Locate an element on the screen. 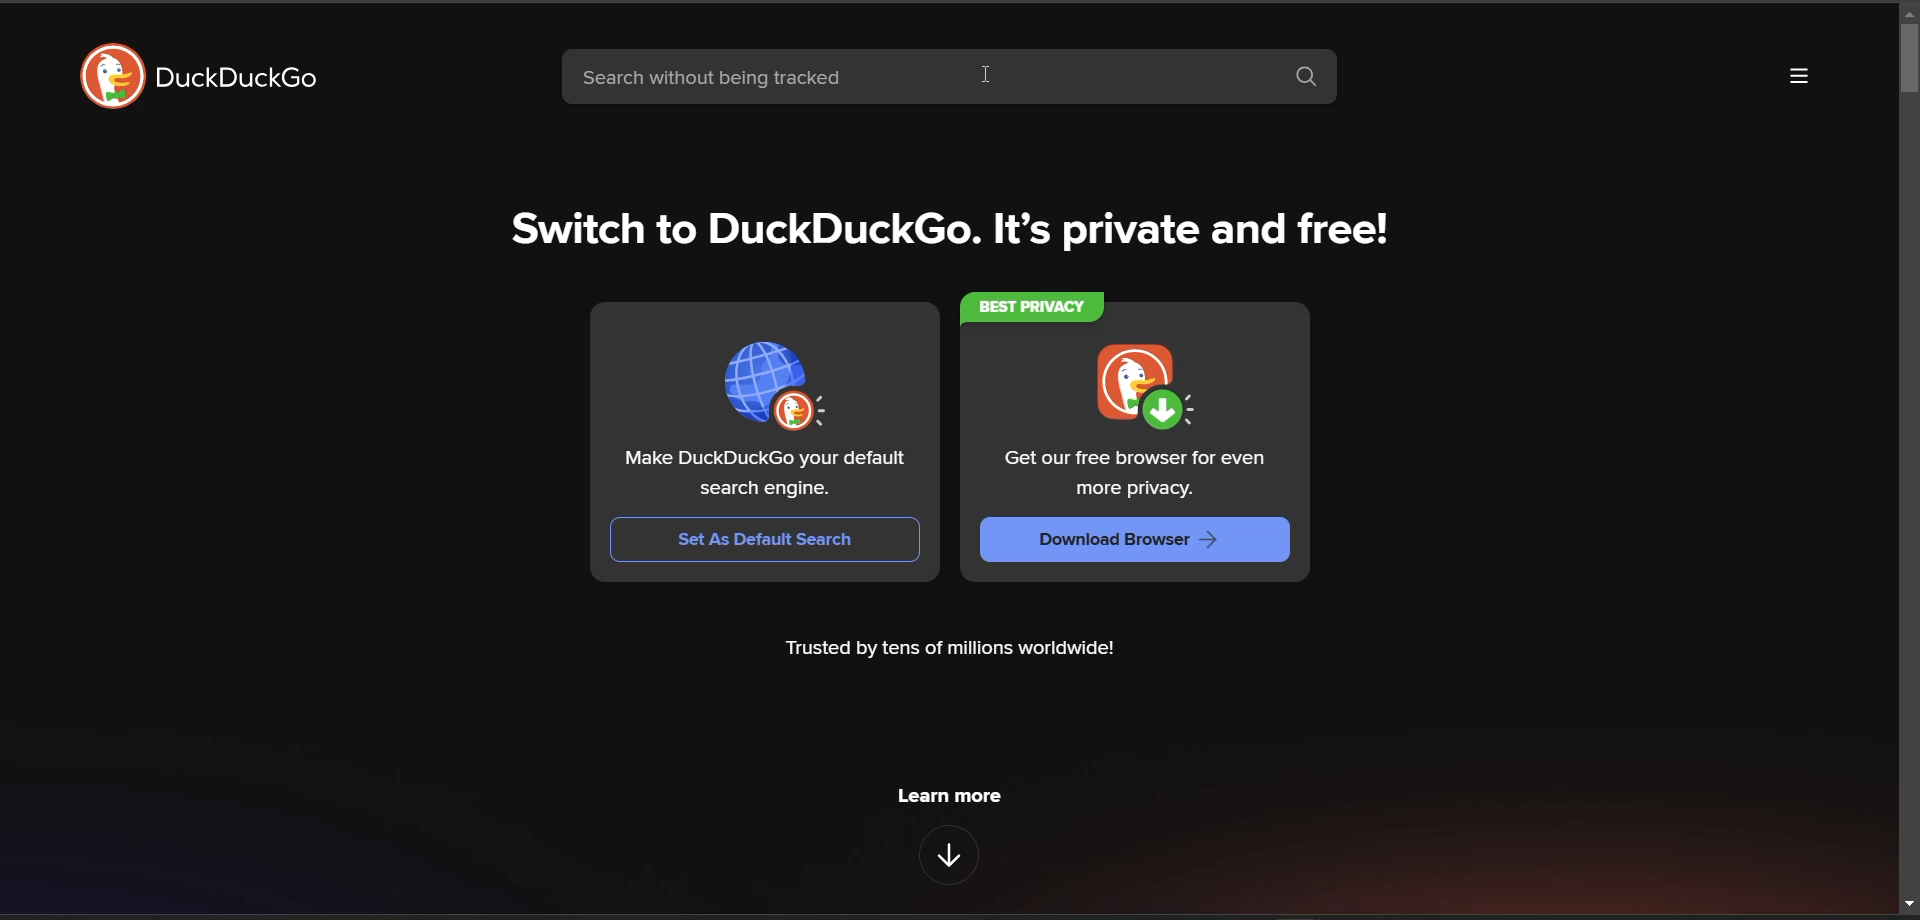 The image size is (1920, 920). DuckDuckGo is located at coordinates (239, 80).